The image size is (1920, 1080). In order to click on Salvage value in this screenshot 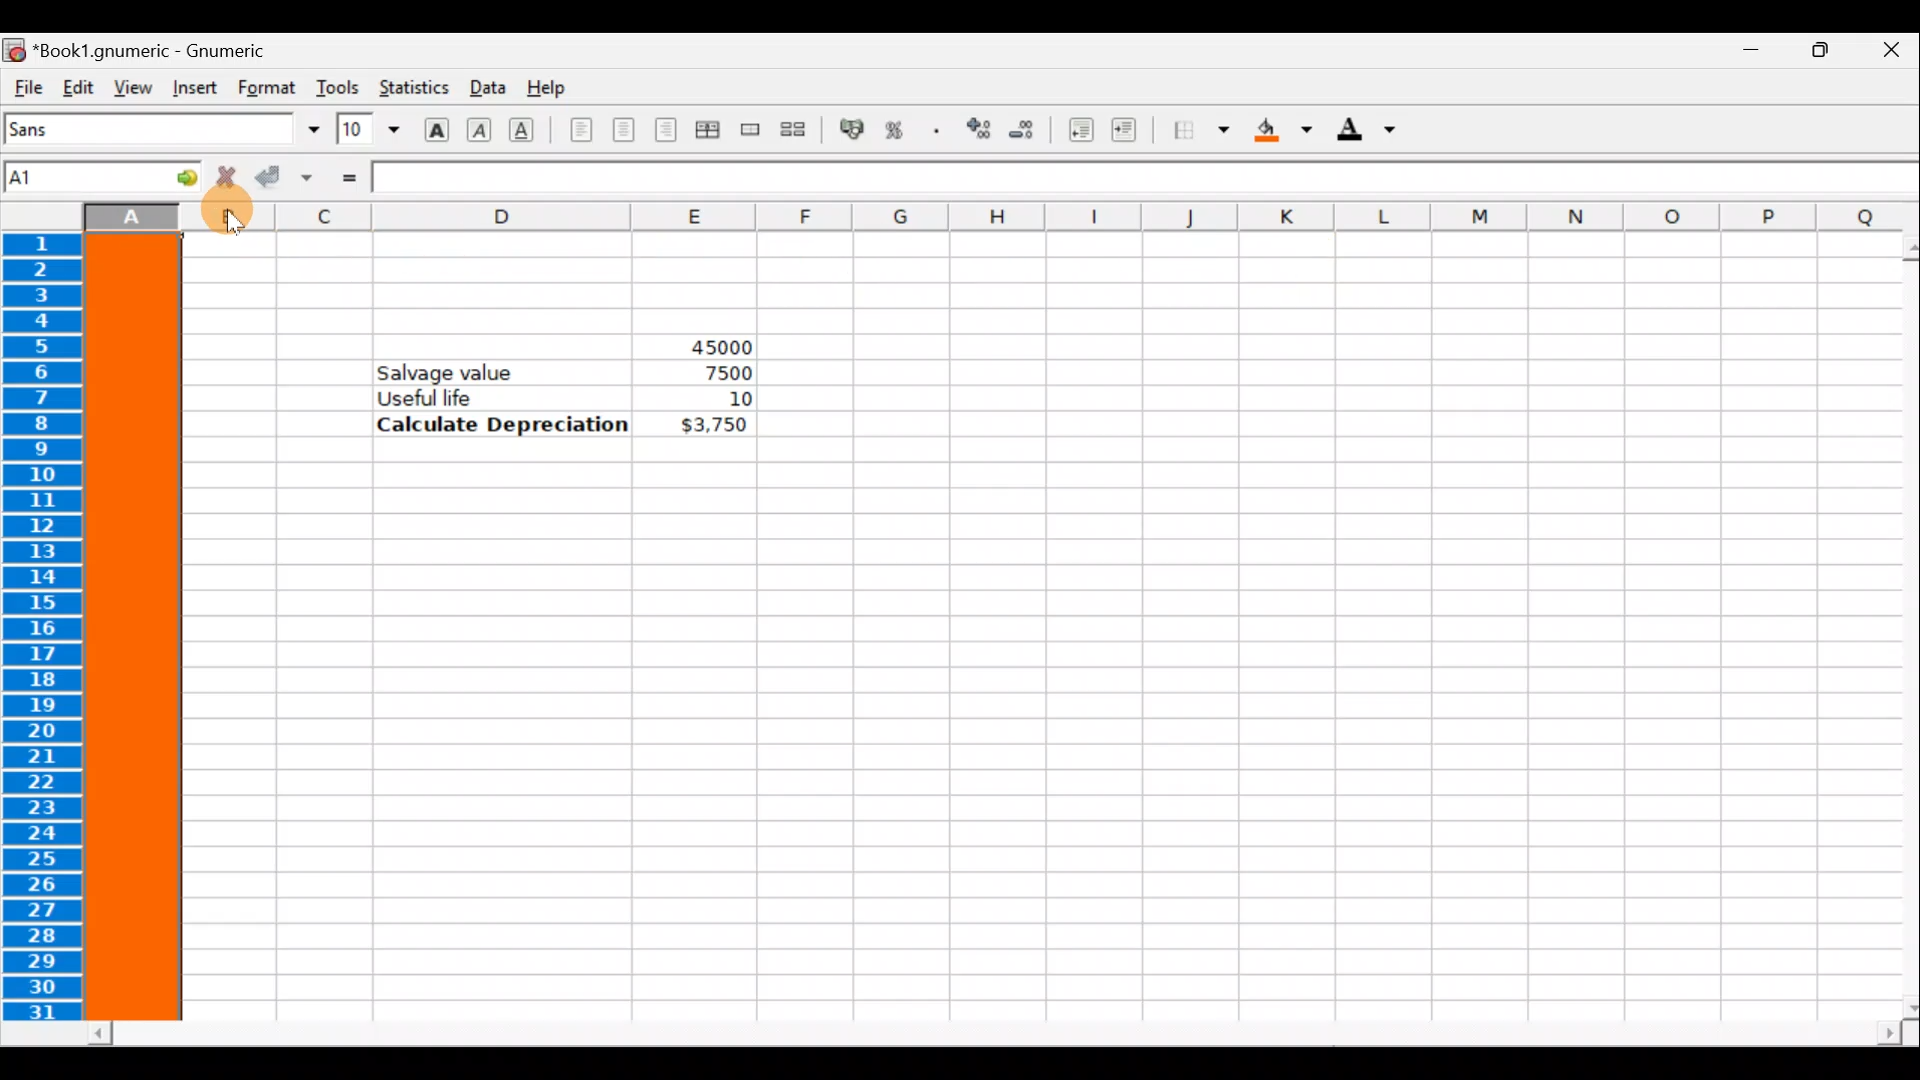, I will do `click(457, 371)`.